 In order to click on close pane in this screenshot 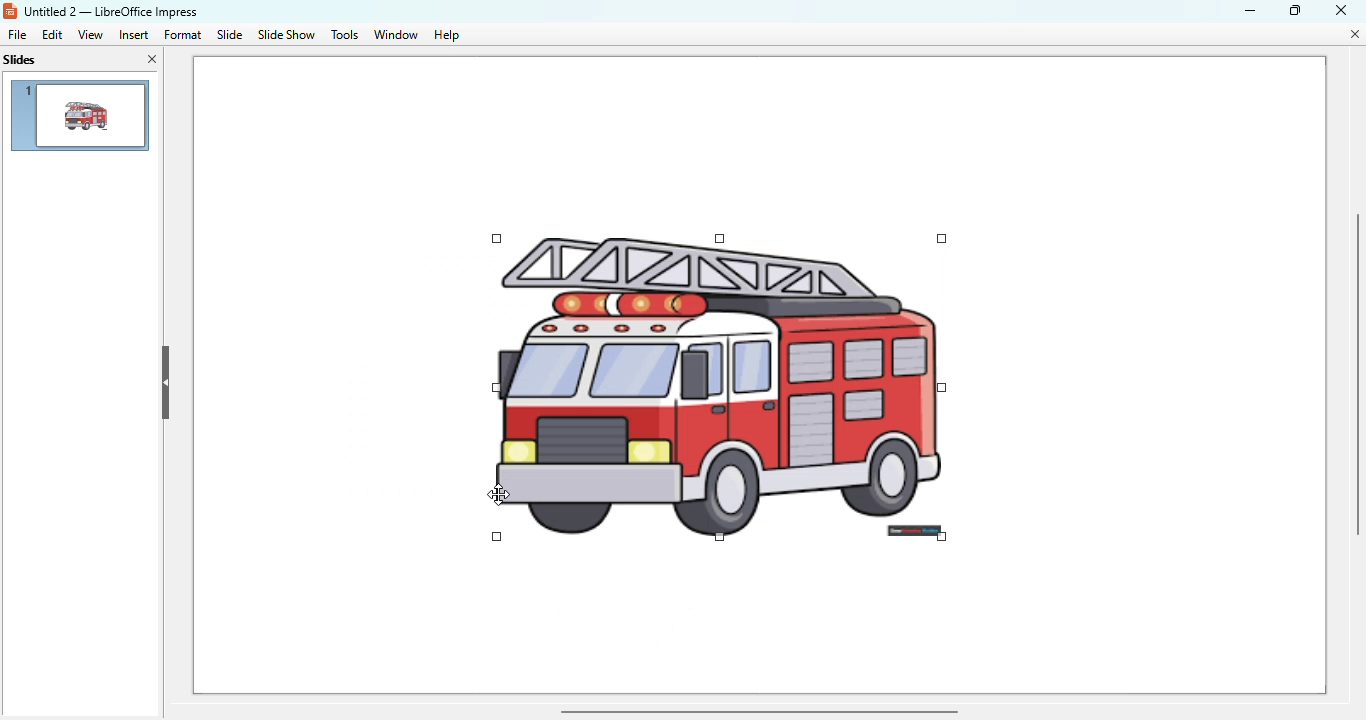, I will do `click(153, 58)`.